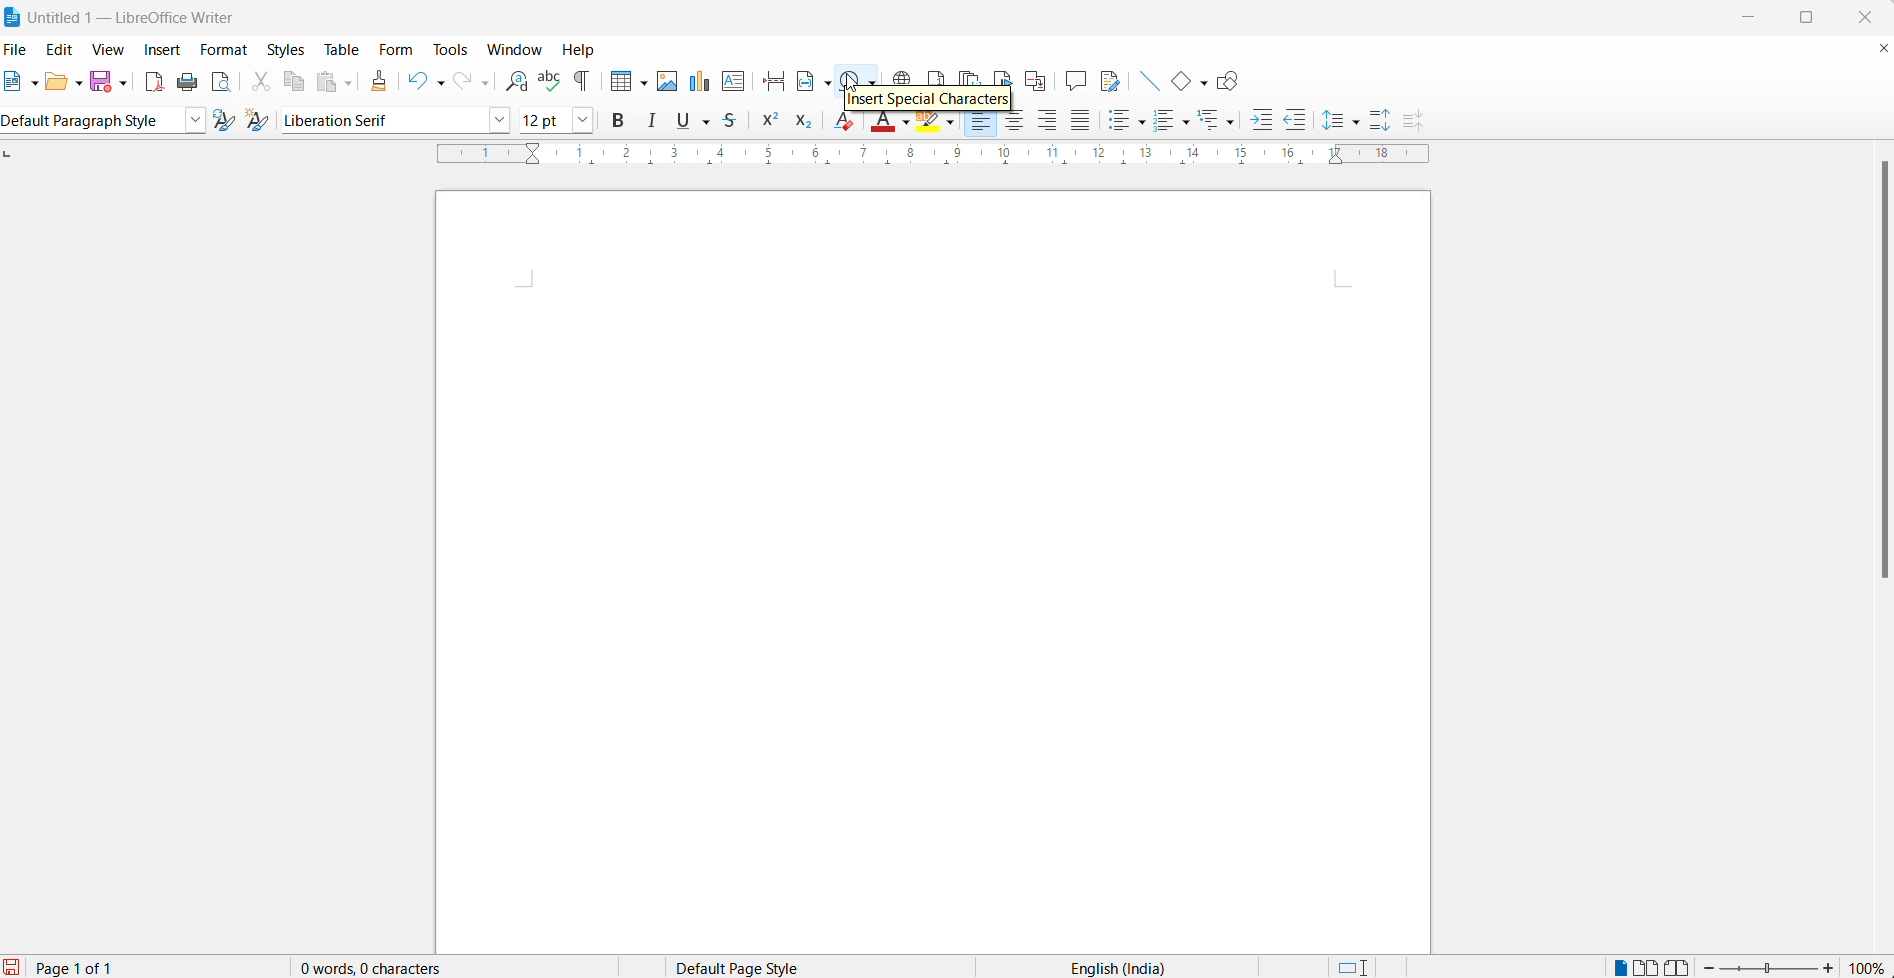 This screenshot has height=978, width=1894. Describe the element at coordinates (1206, 82) in the screenshot. I see `basic shapes options` at that location.